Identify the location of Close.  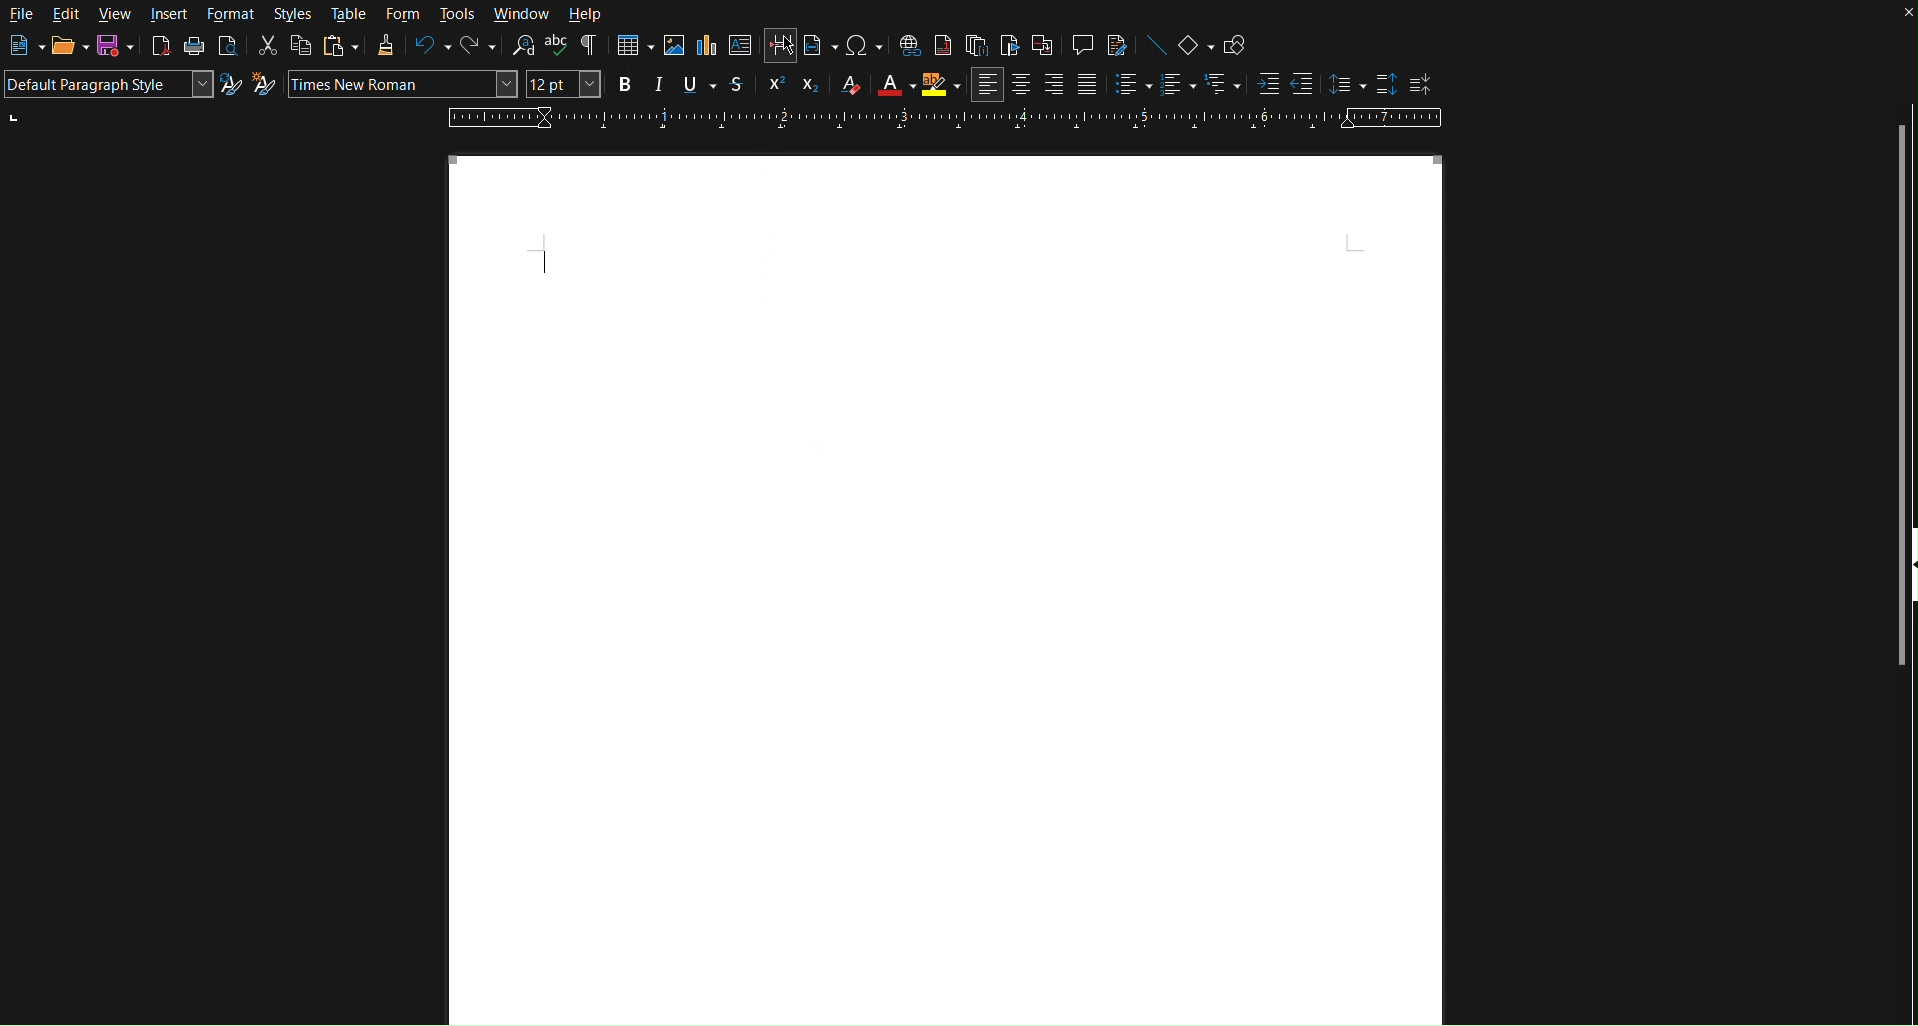
(1900, 16).